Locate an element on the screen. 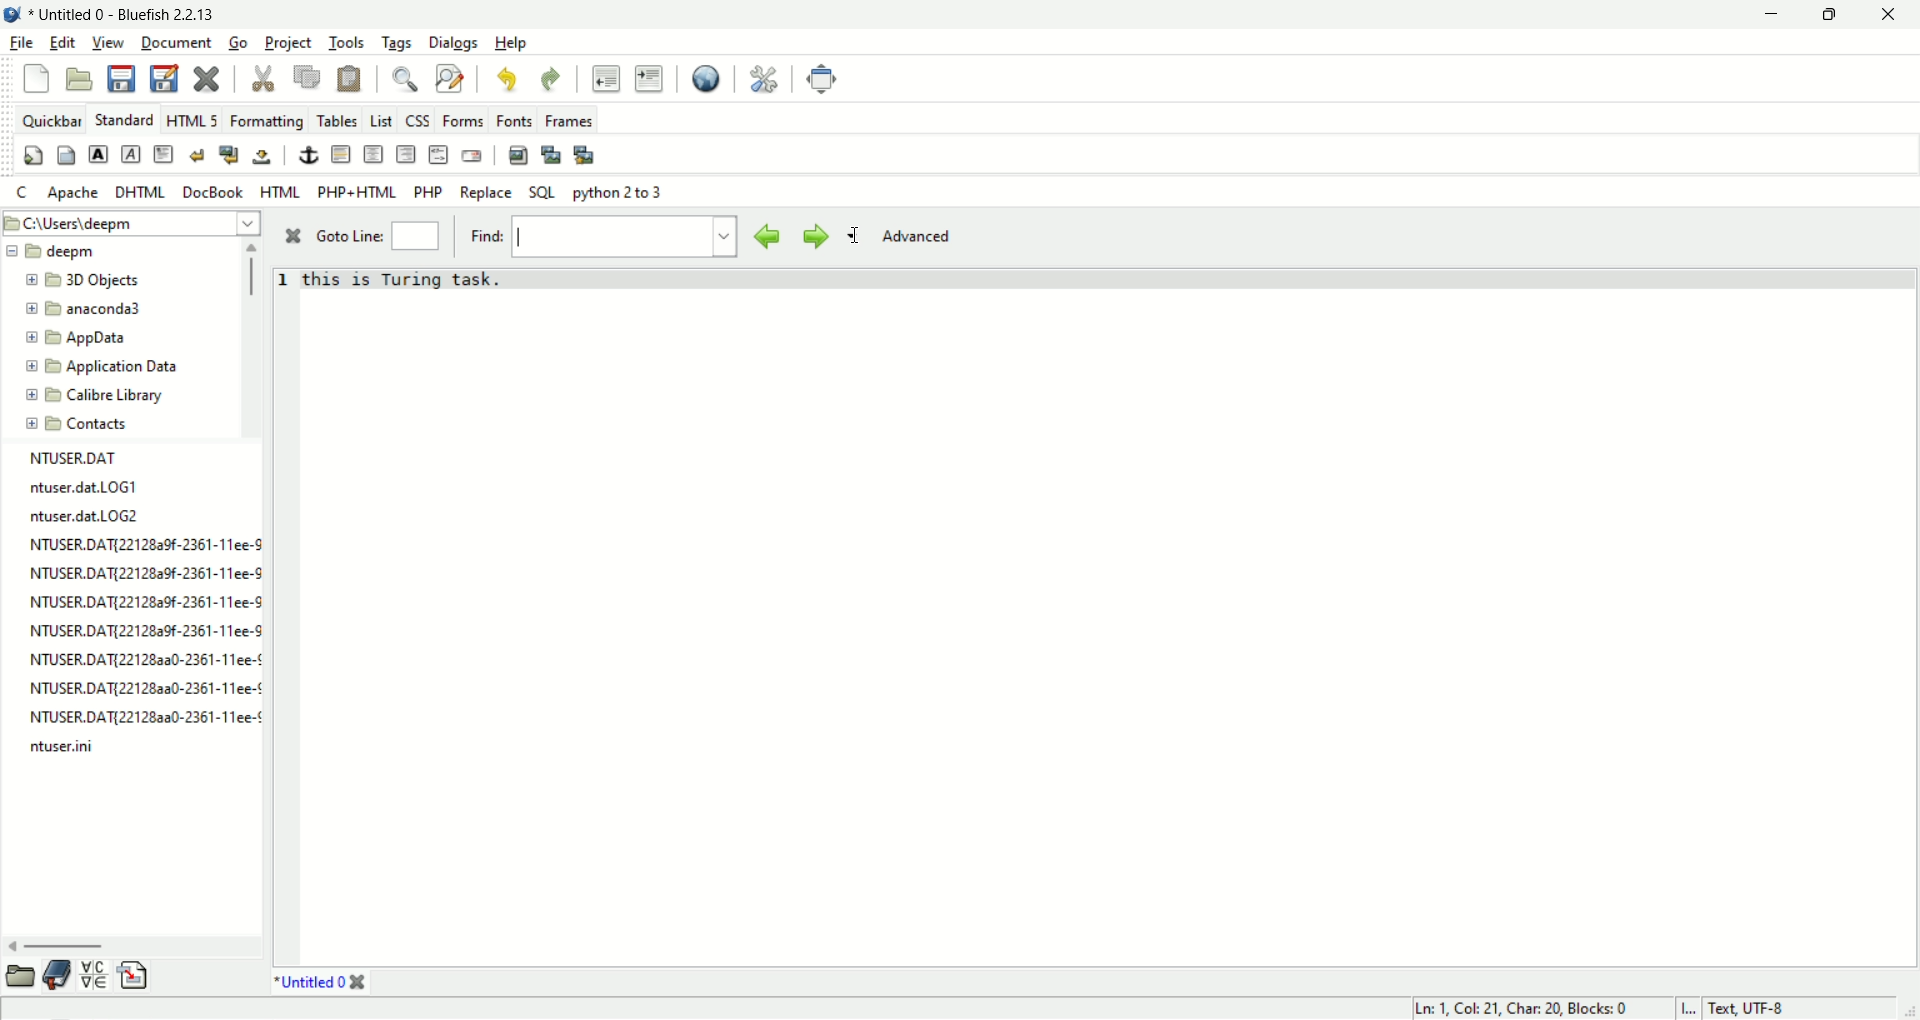 This screenshot has height=1020, width=1920. PHP is located at coordinates (430, 192).